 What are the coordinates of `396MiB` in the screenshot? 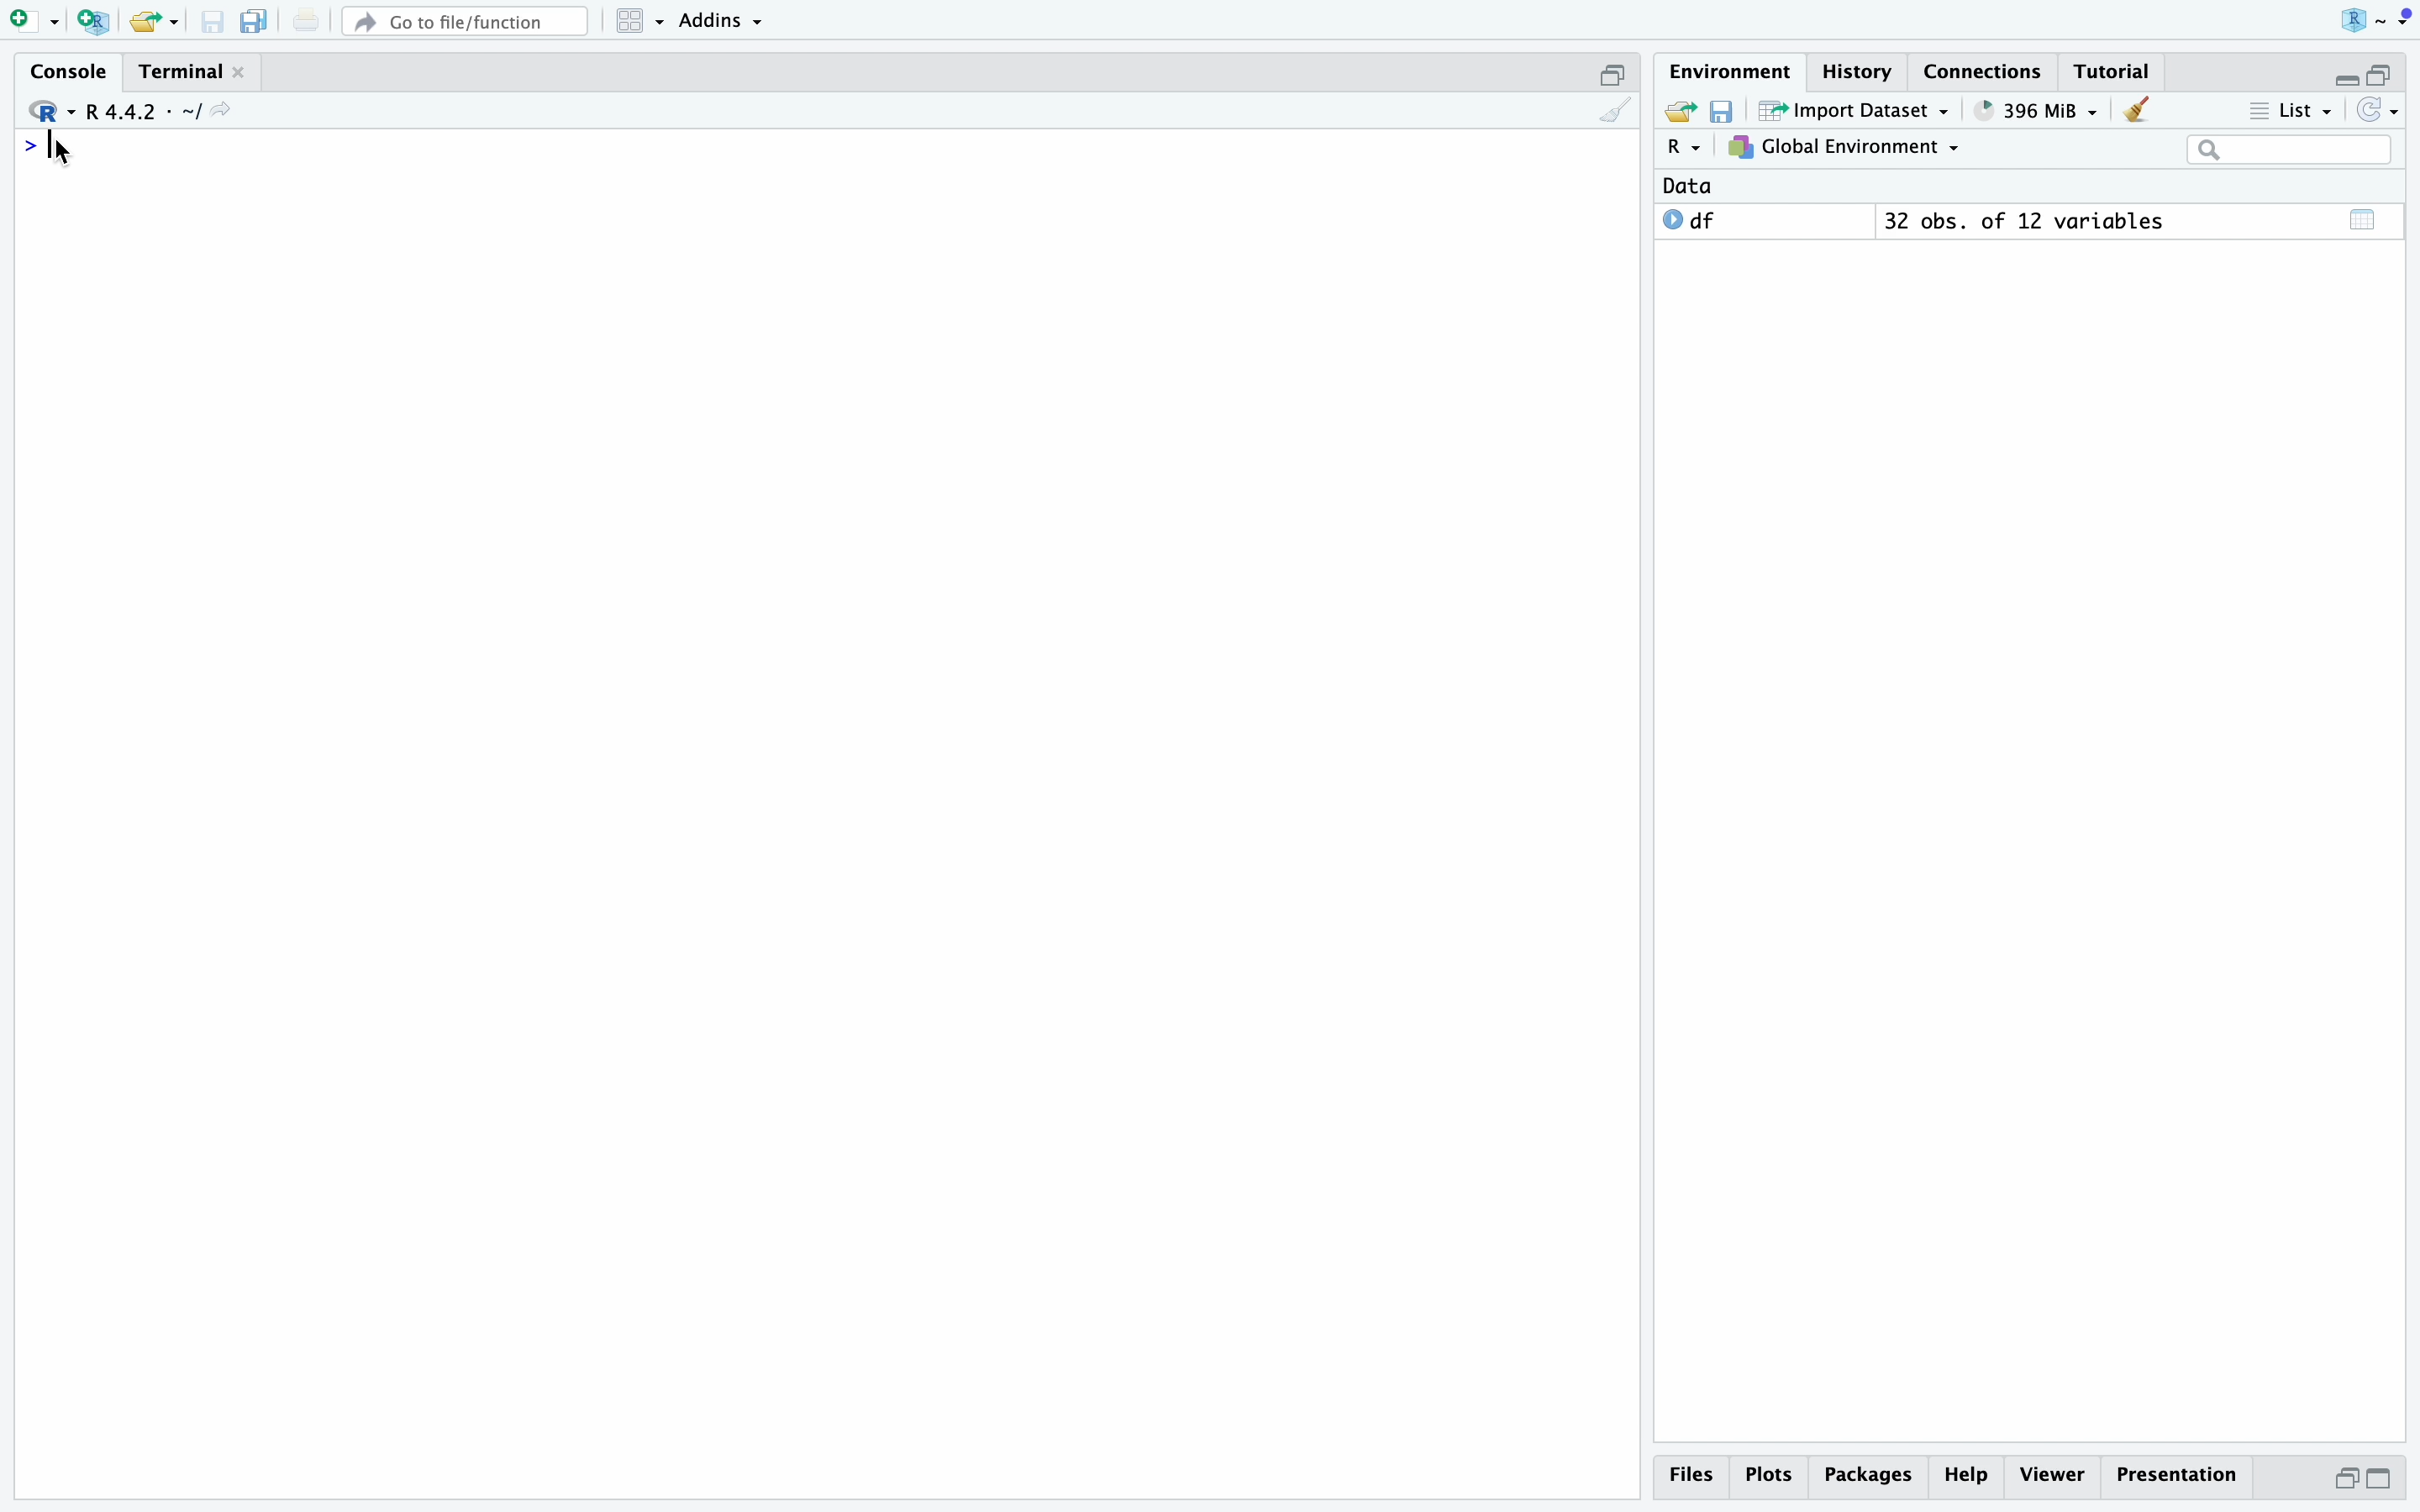 It's located at (2038, 111).